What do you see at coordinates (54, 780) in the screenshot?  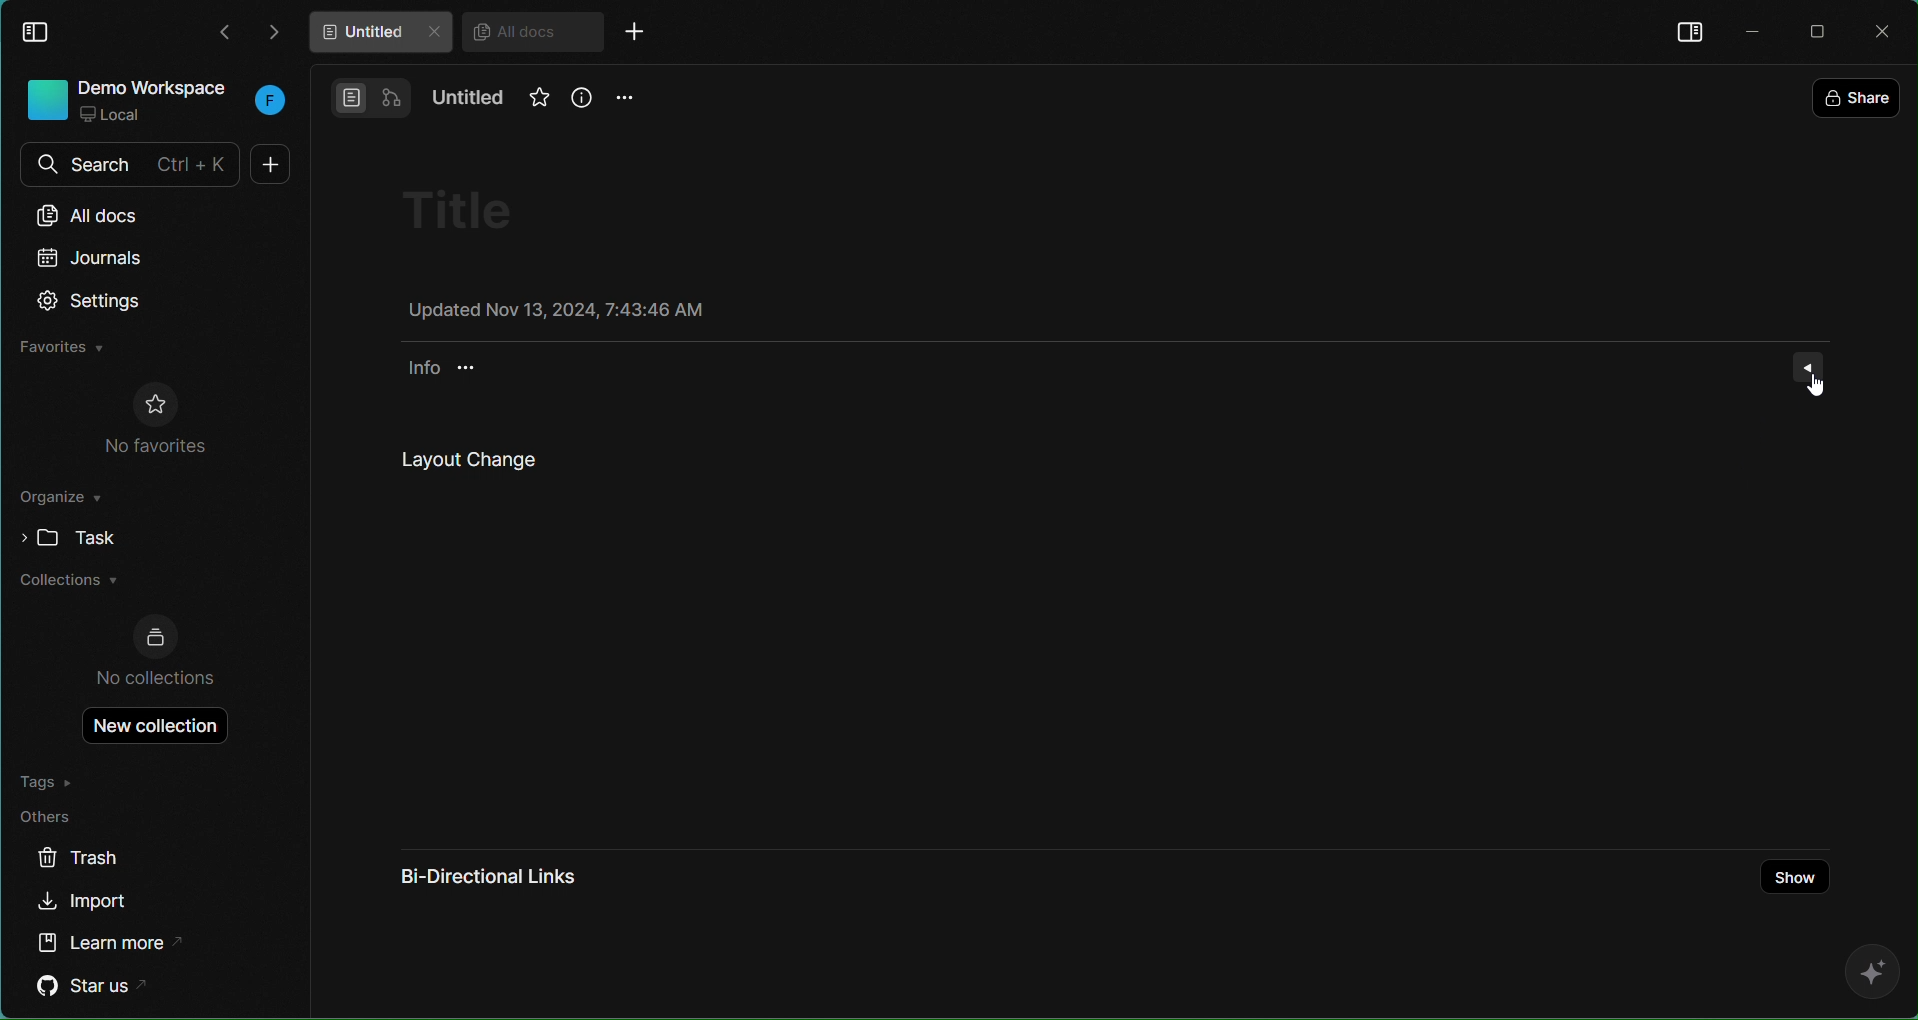 I see `Tags »` at bounding box center [54, 780].